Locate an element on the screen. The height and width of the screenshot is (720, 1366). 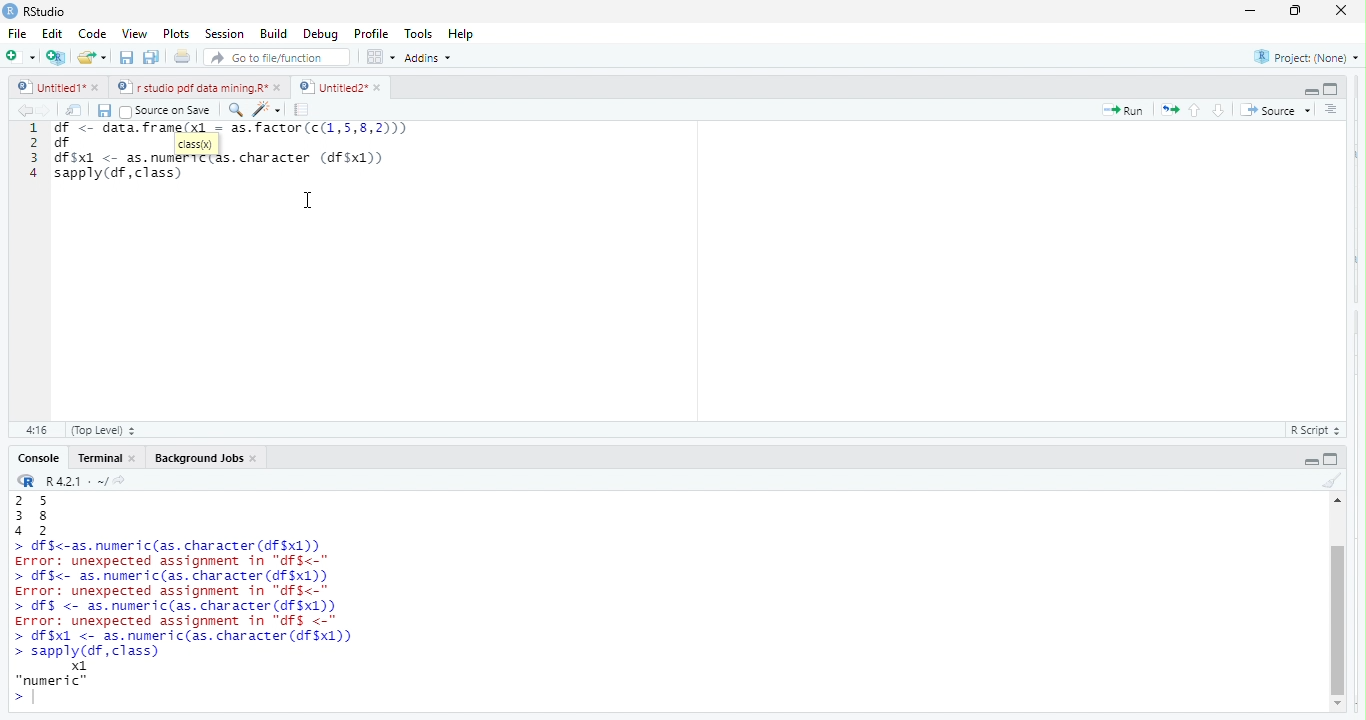
View is located at coordinates (135, 33).